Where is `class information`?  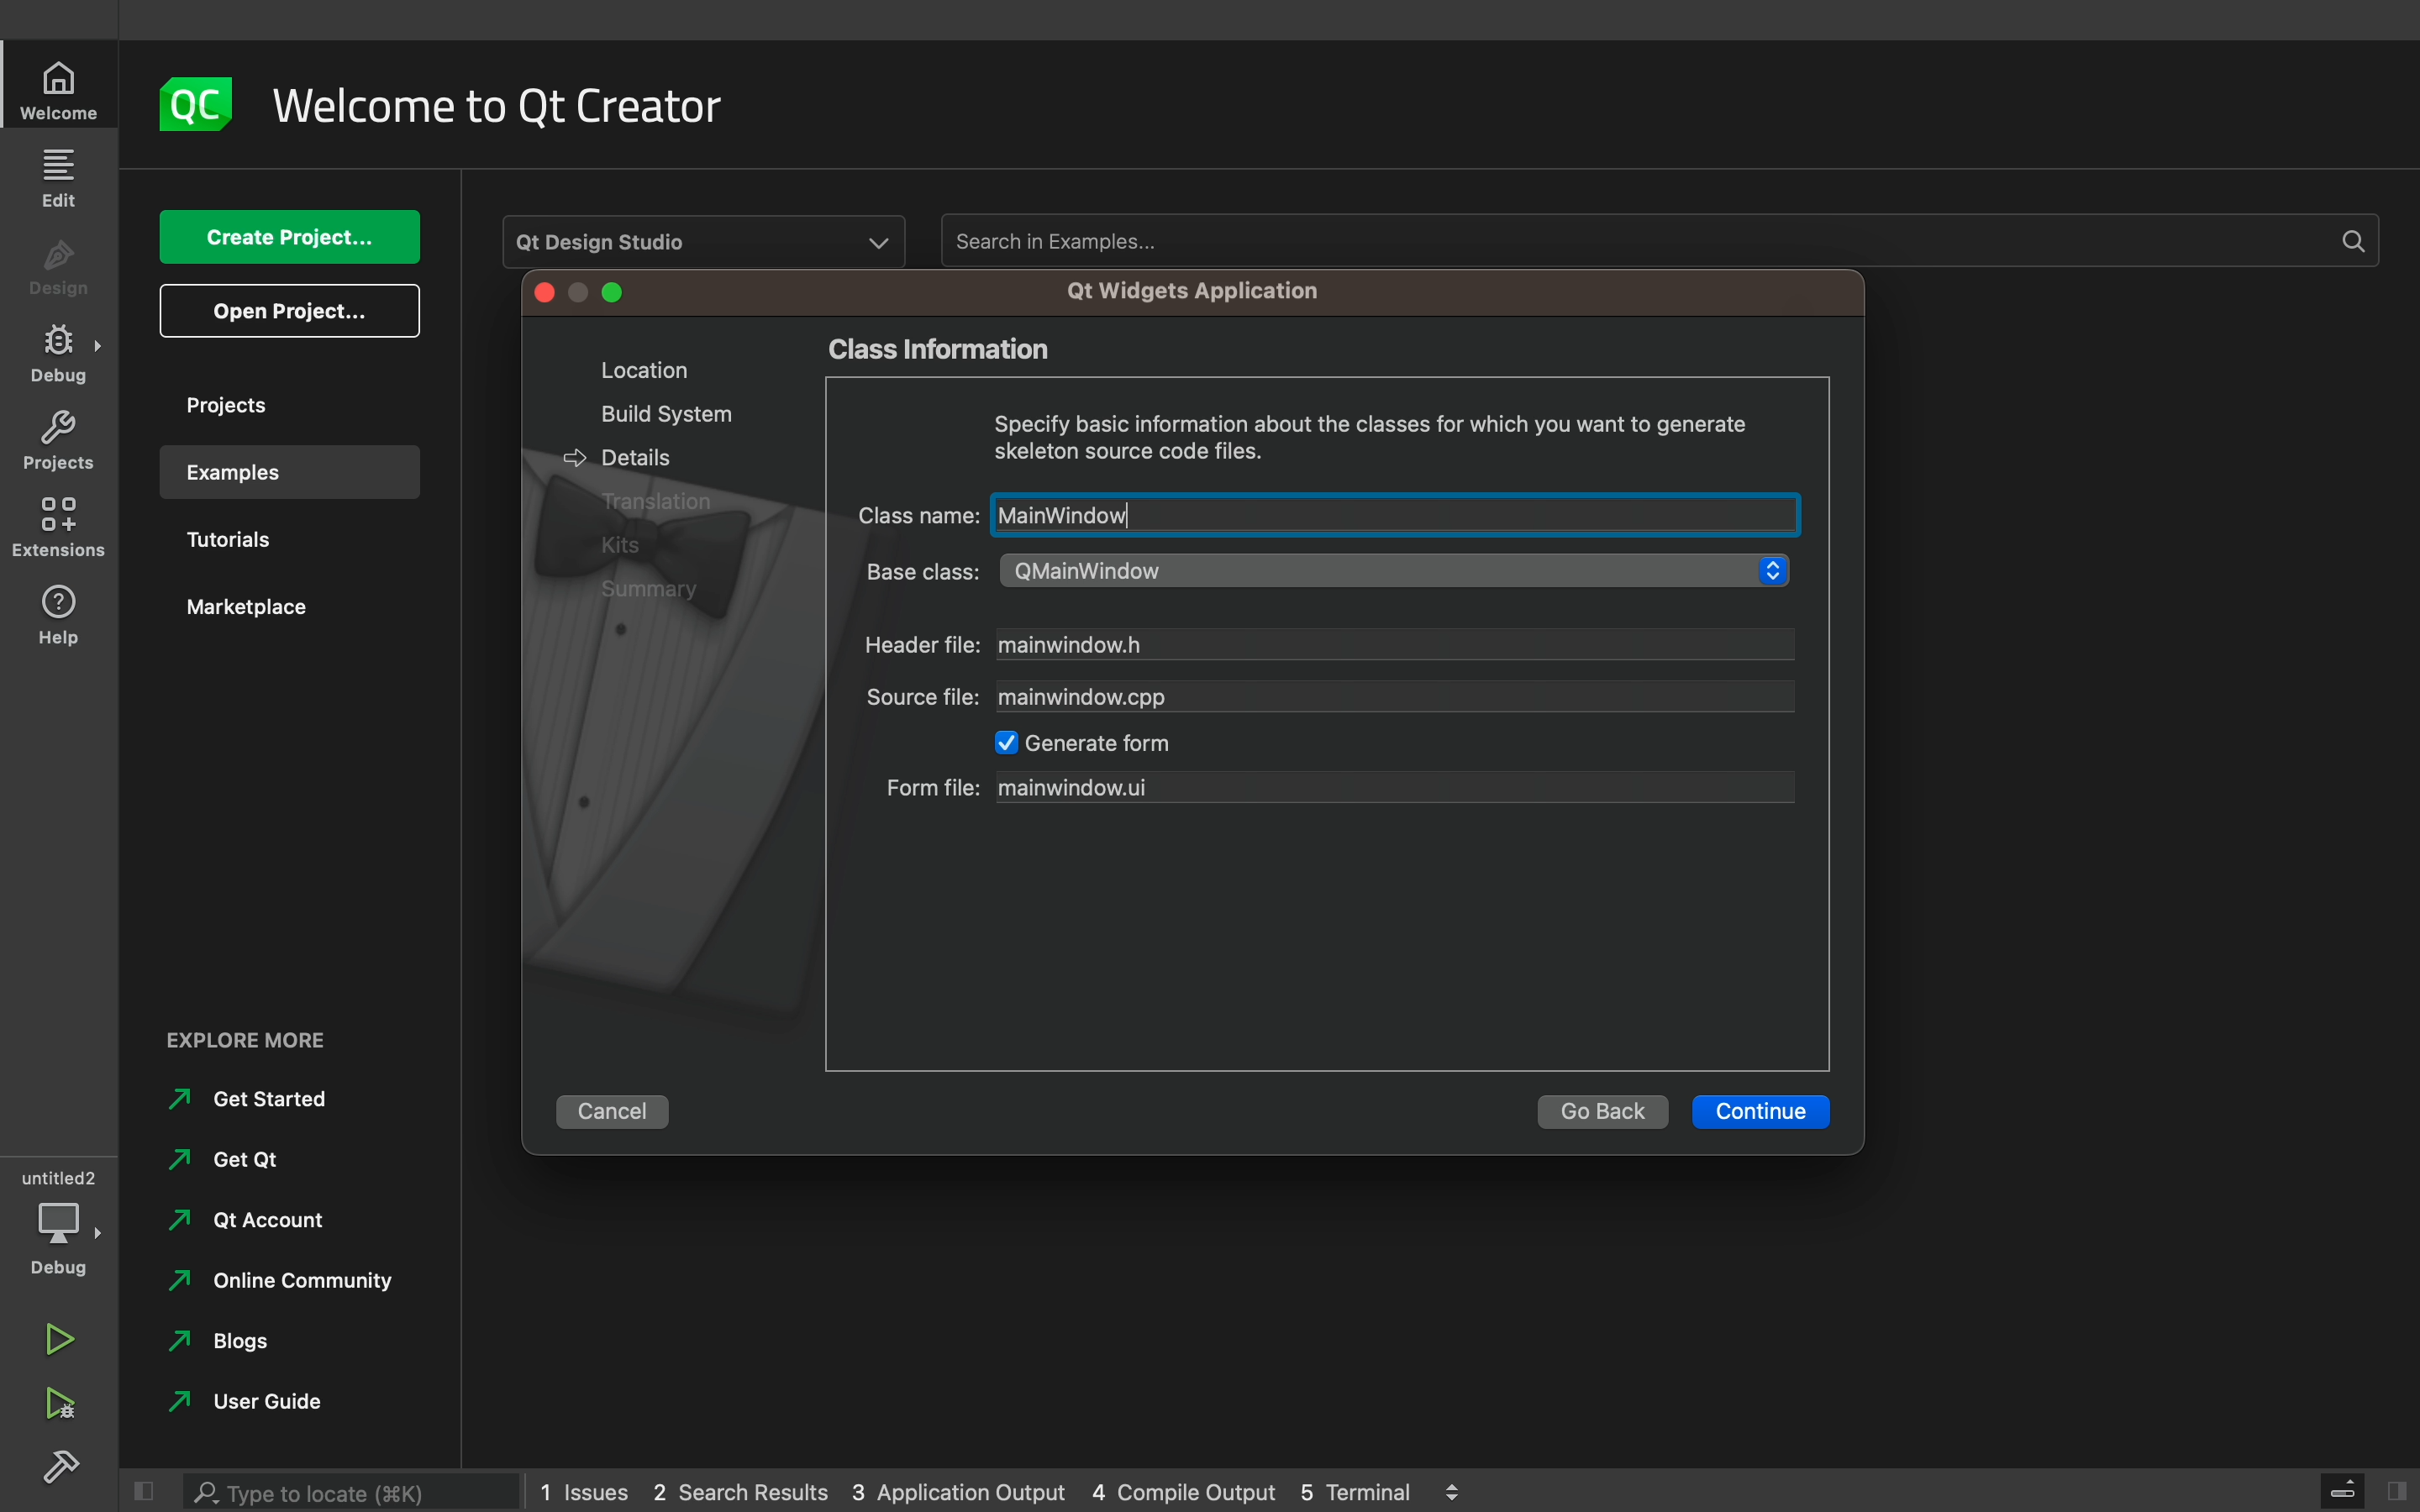 class information is located at coordinates (970, 353).